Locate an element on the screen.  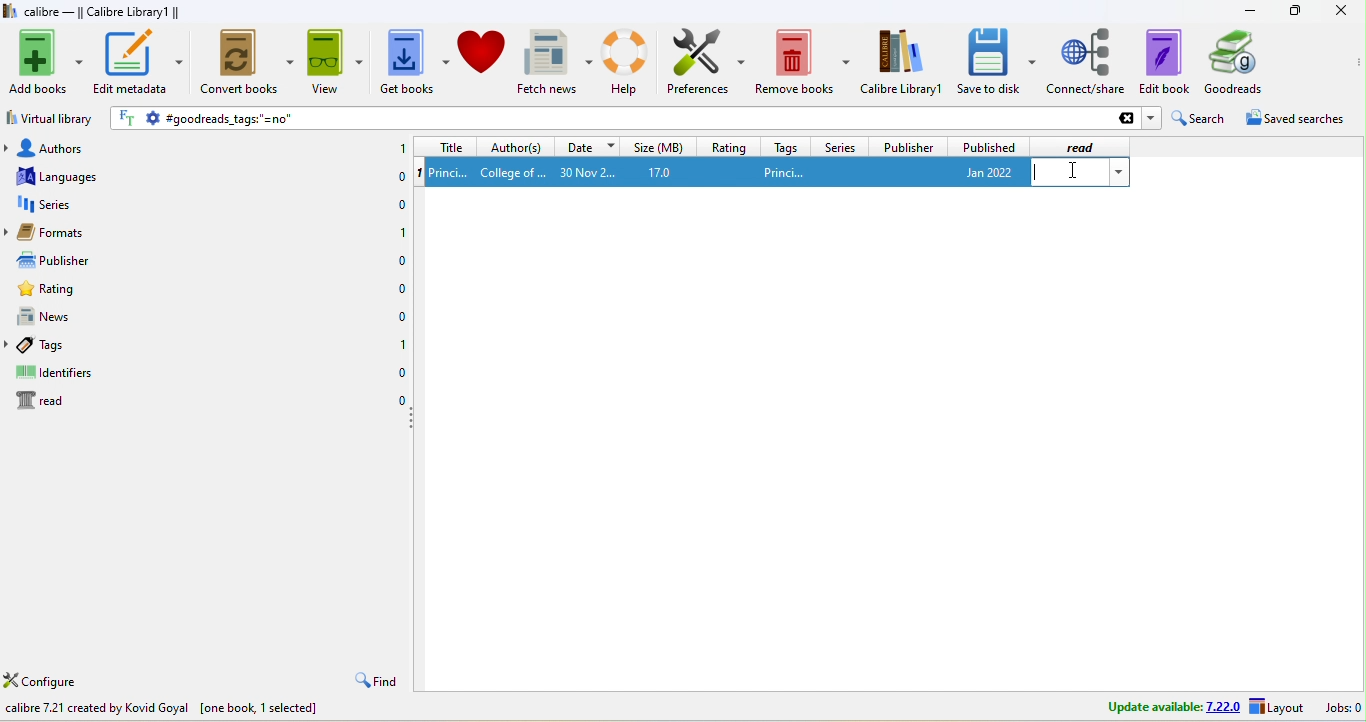
identifiers is located at coordinates (57, 373).